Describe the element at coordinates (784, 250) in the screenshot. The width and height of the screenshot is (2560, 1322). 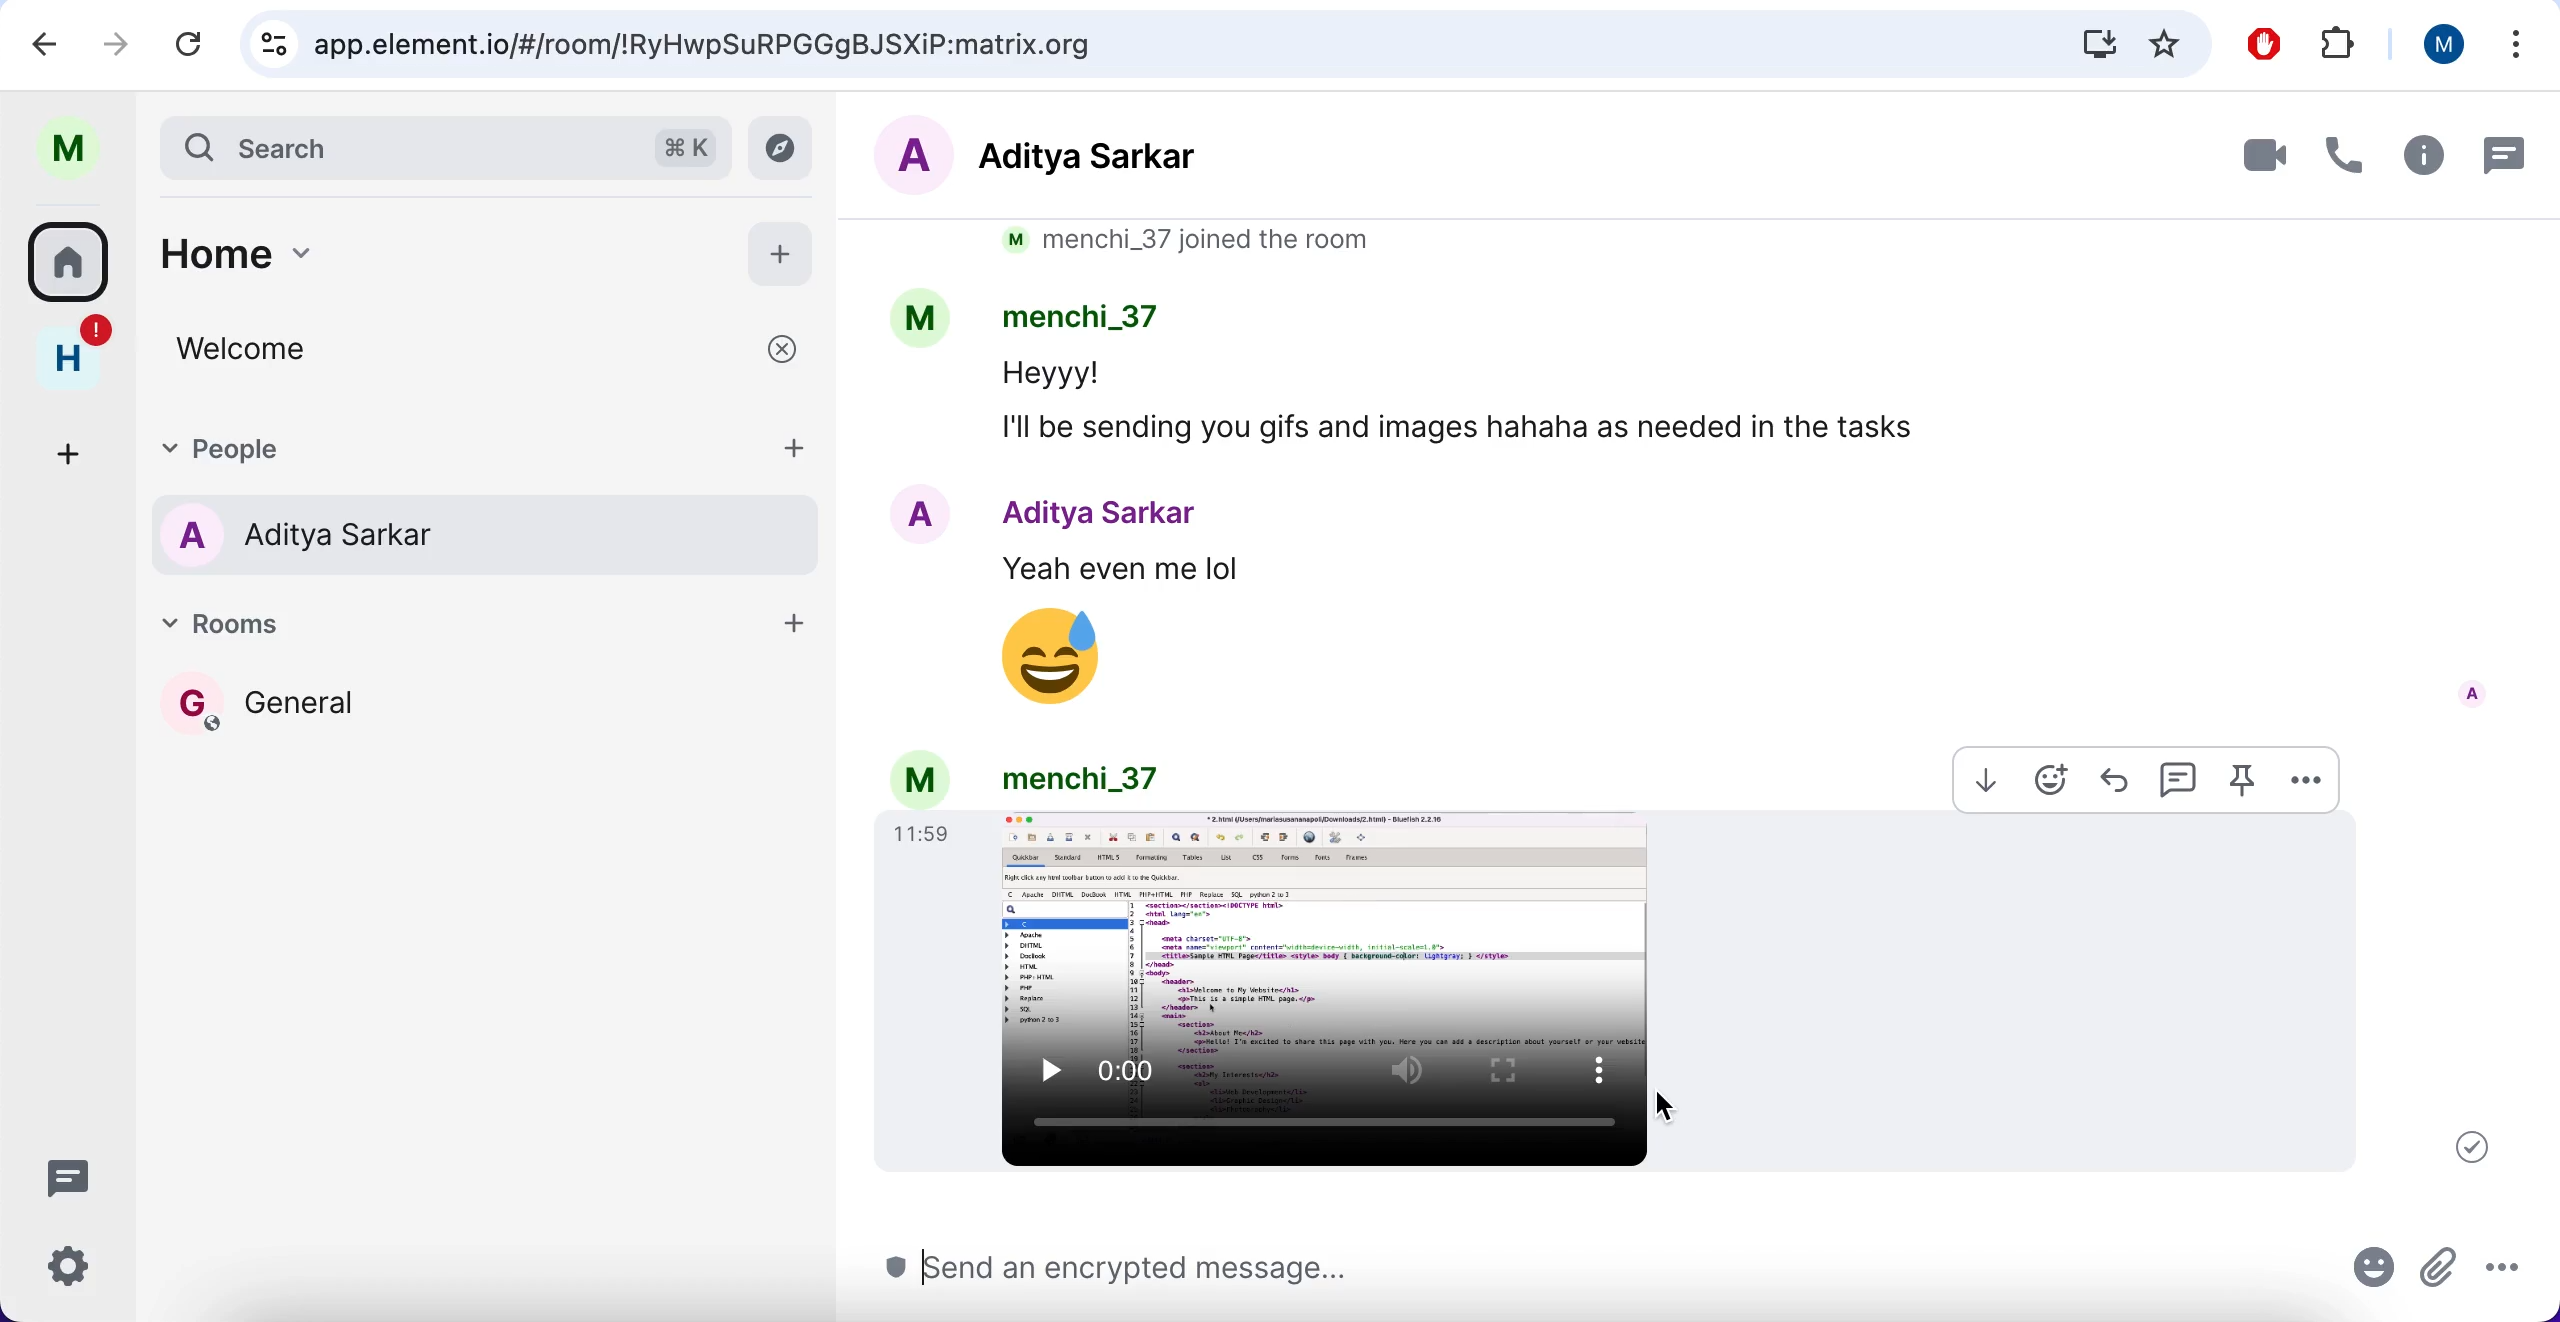
I see `add` at that location.